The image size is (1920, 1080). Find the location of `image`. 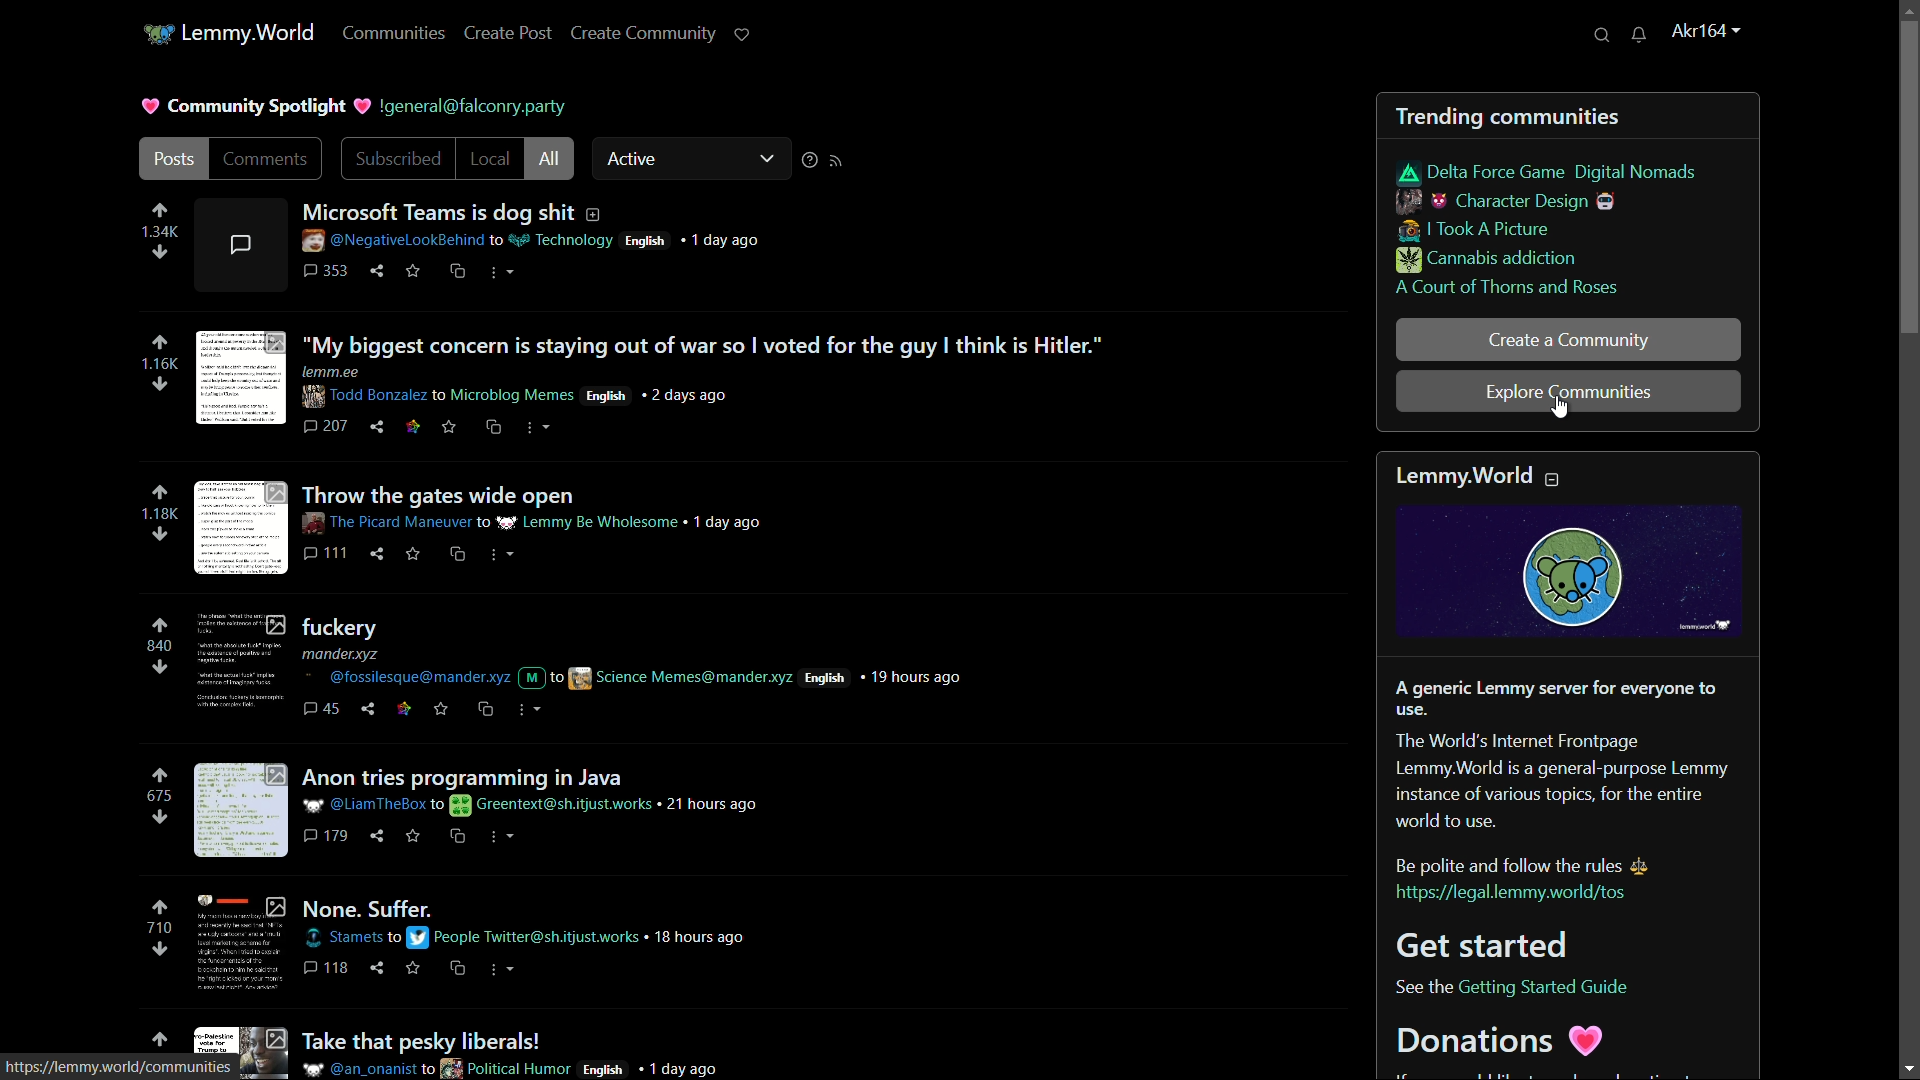

image is located at coordinates (1582, 574).